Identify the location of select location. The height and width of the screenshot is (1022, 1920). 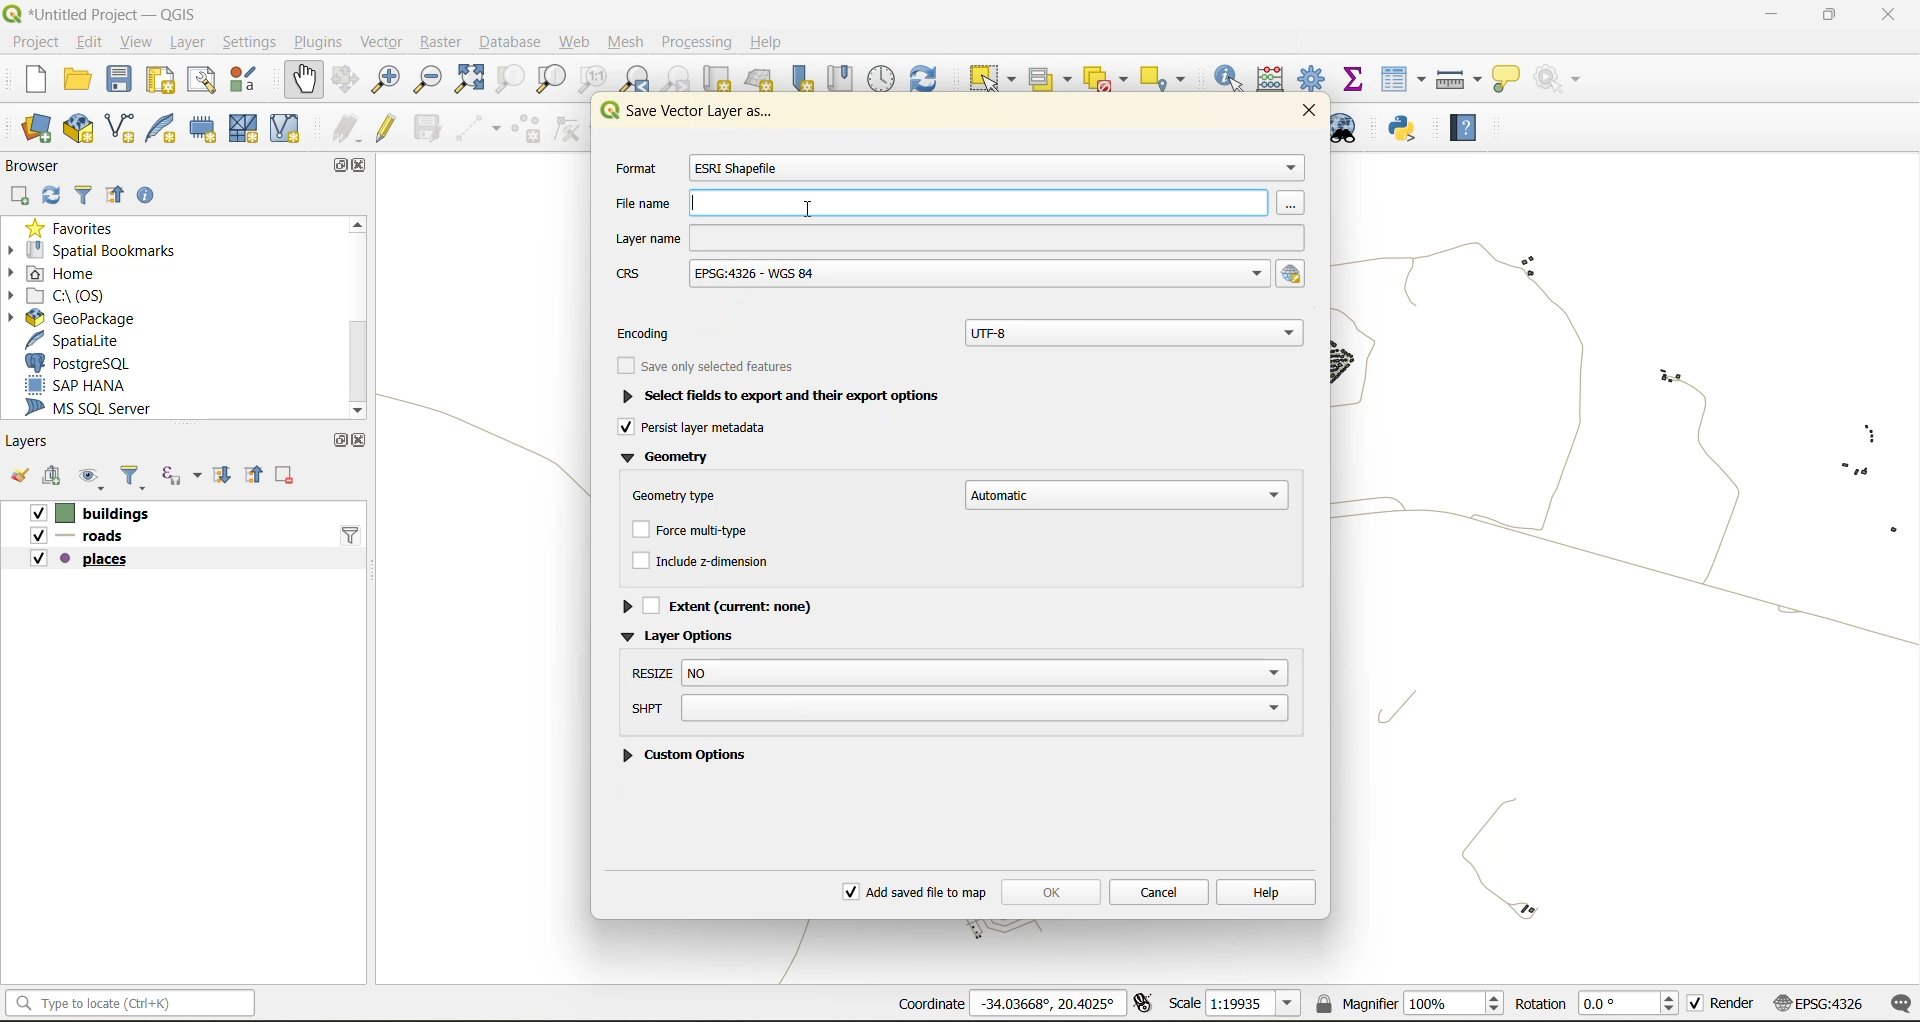
(1165, 77).